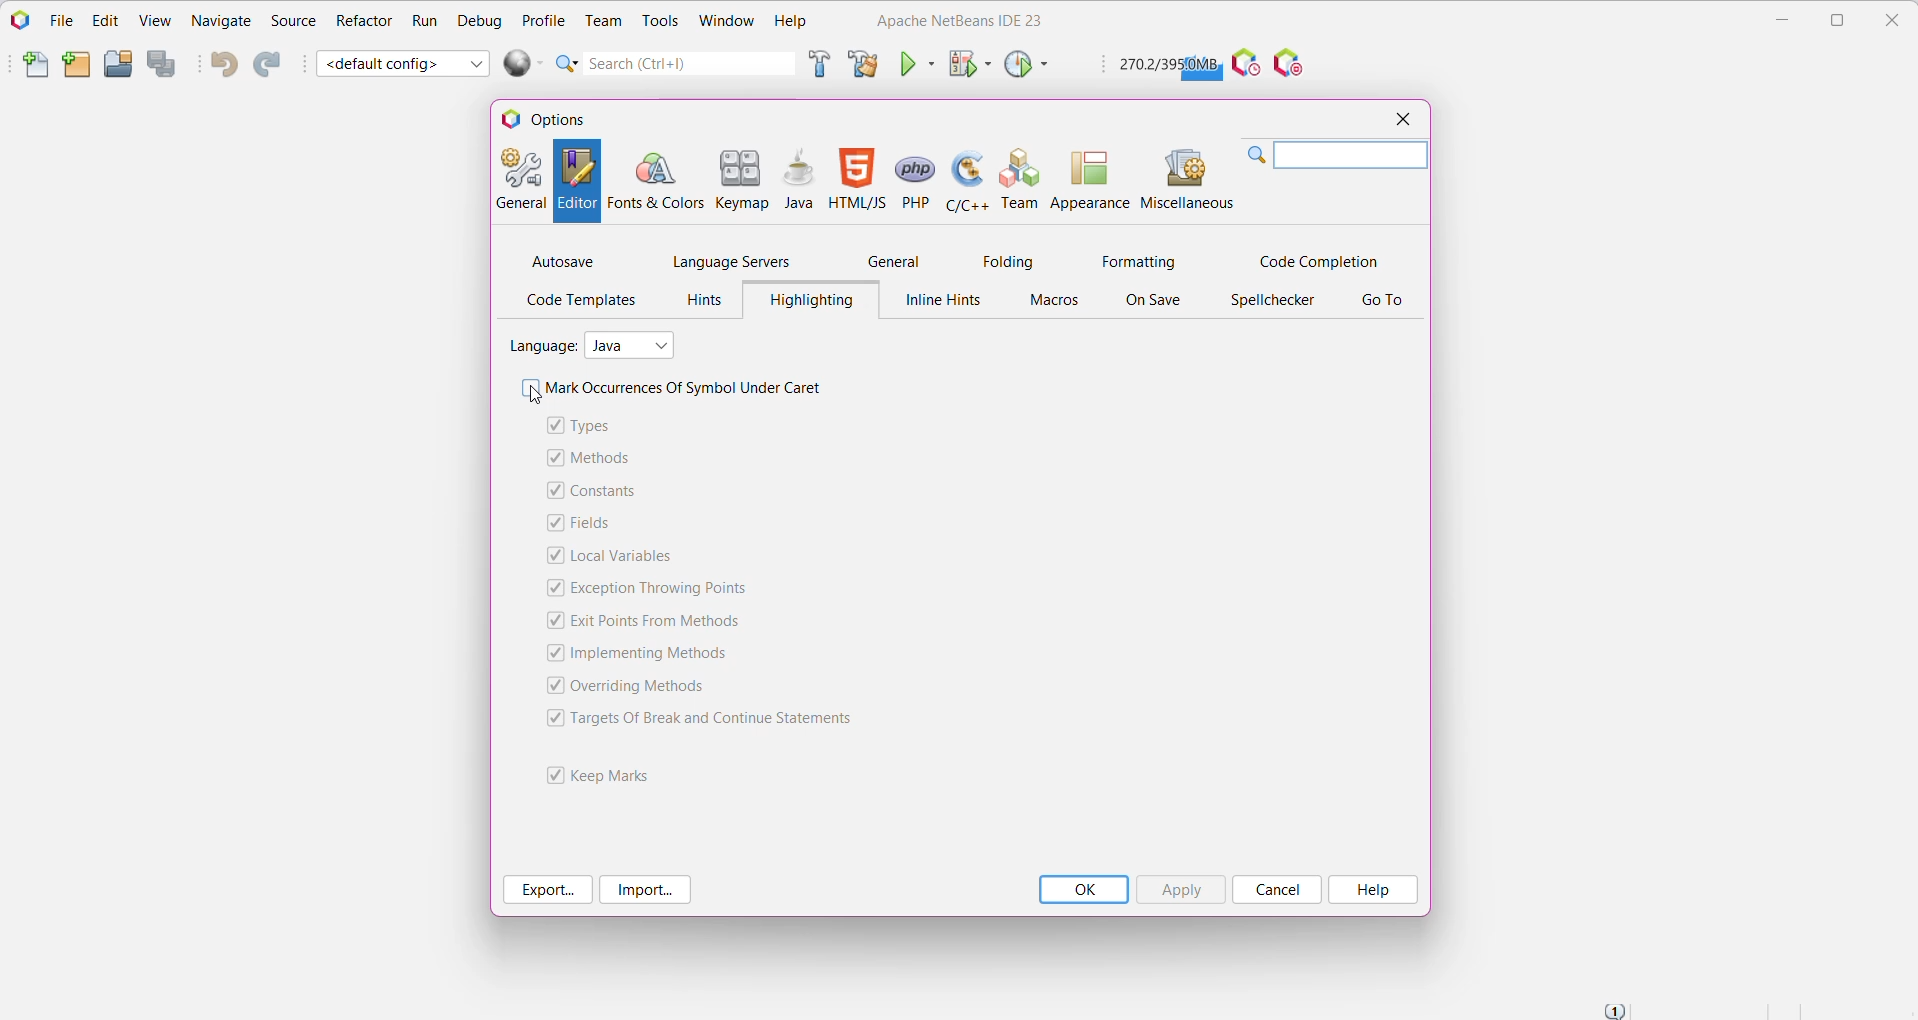 The height and width of the screenshot is (1020, 1918). Describe the element at coordinates (810, 299) in the screenshot. I see `Highlighting` at that location.